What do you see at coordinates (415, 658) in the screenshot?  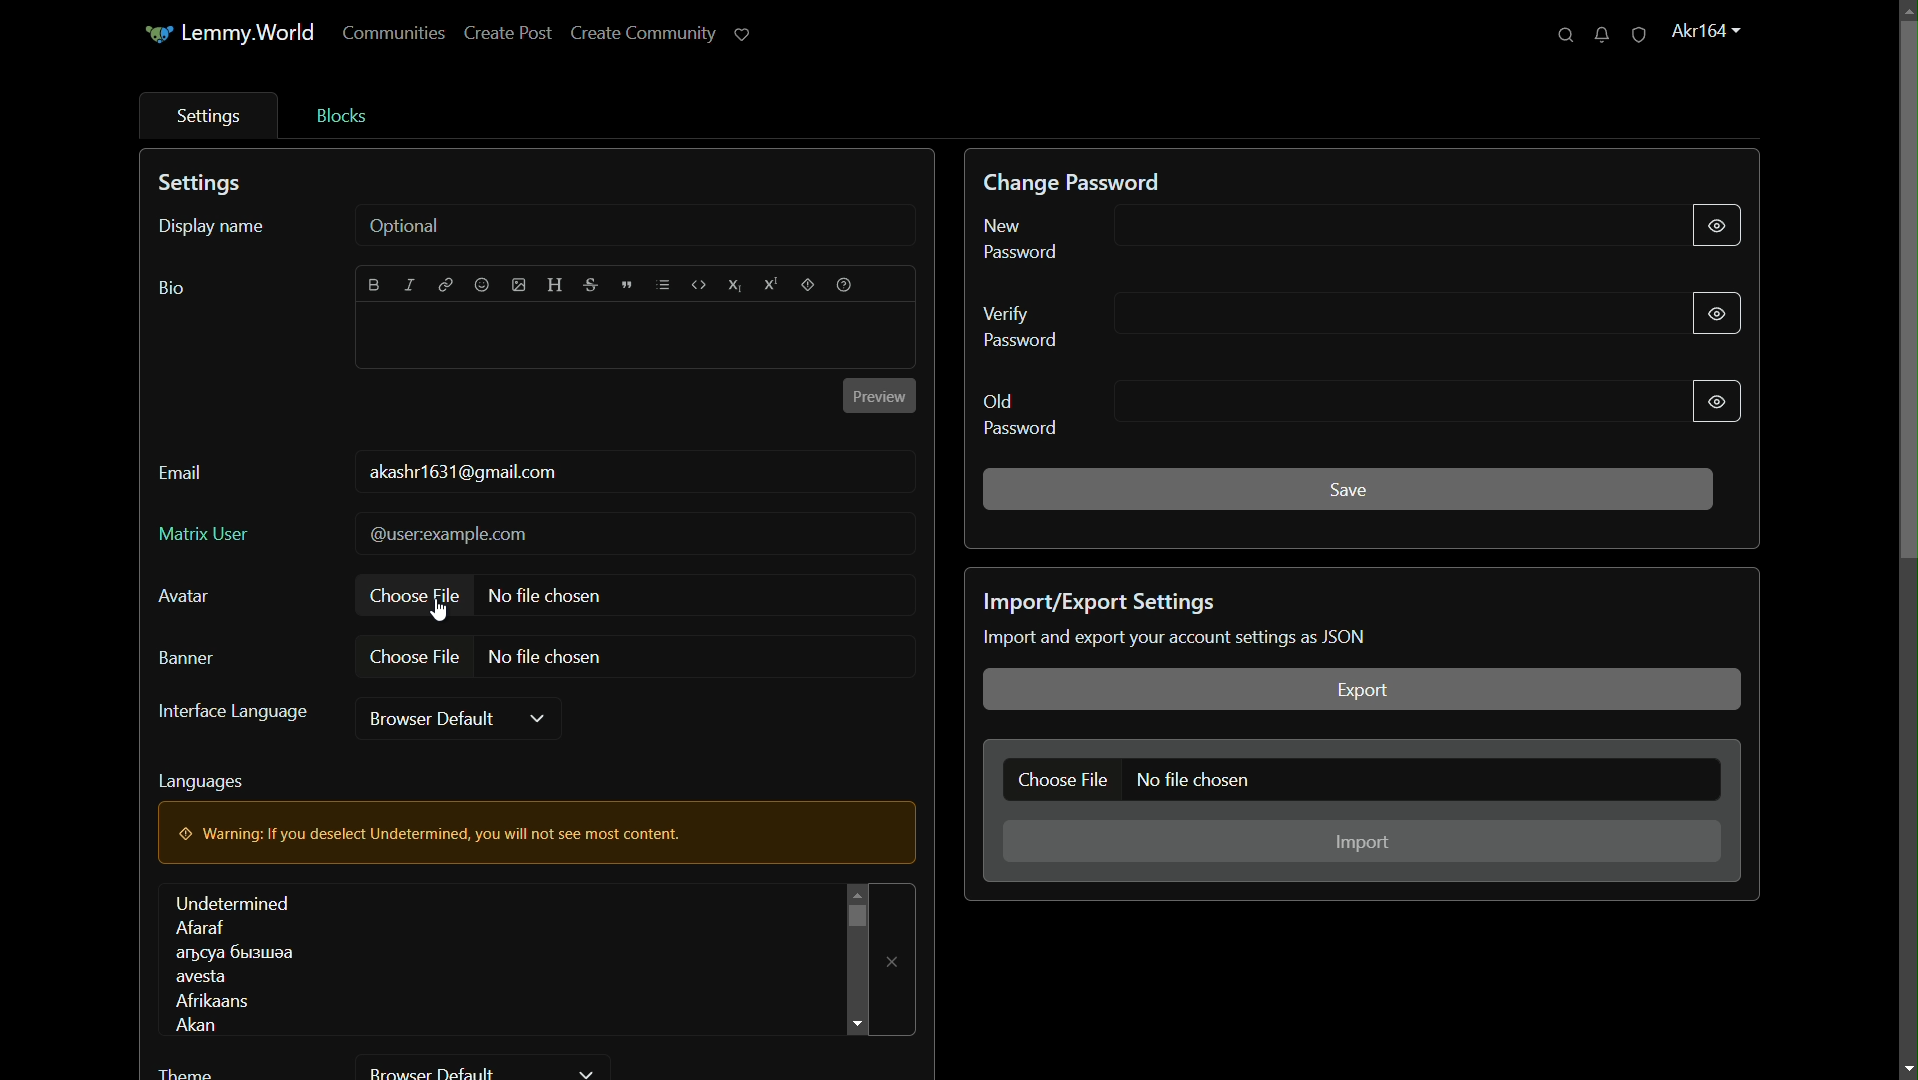 I see `choose file` at bounding box center [415, 658].